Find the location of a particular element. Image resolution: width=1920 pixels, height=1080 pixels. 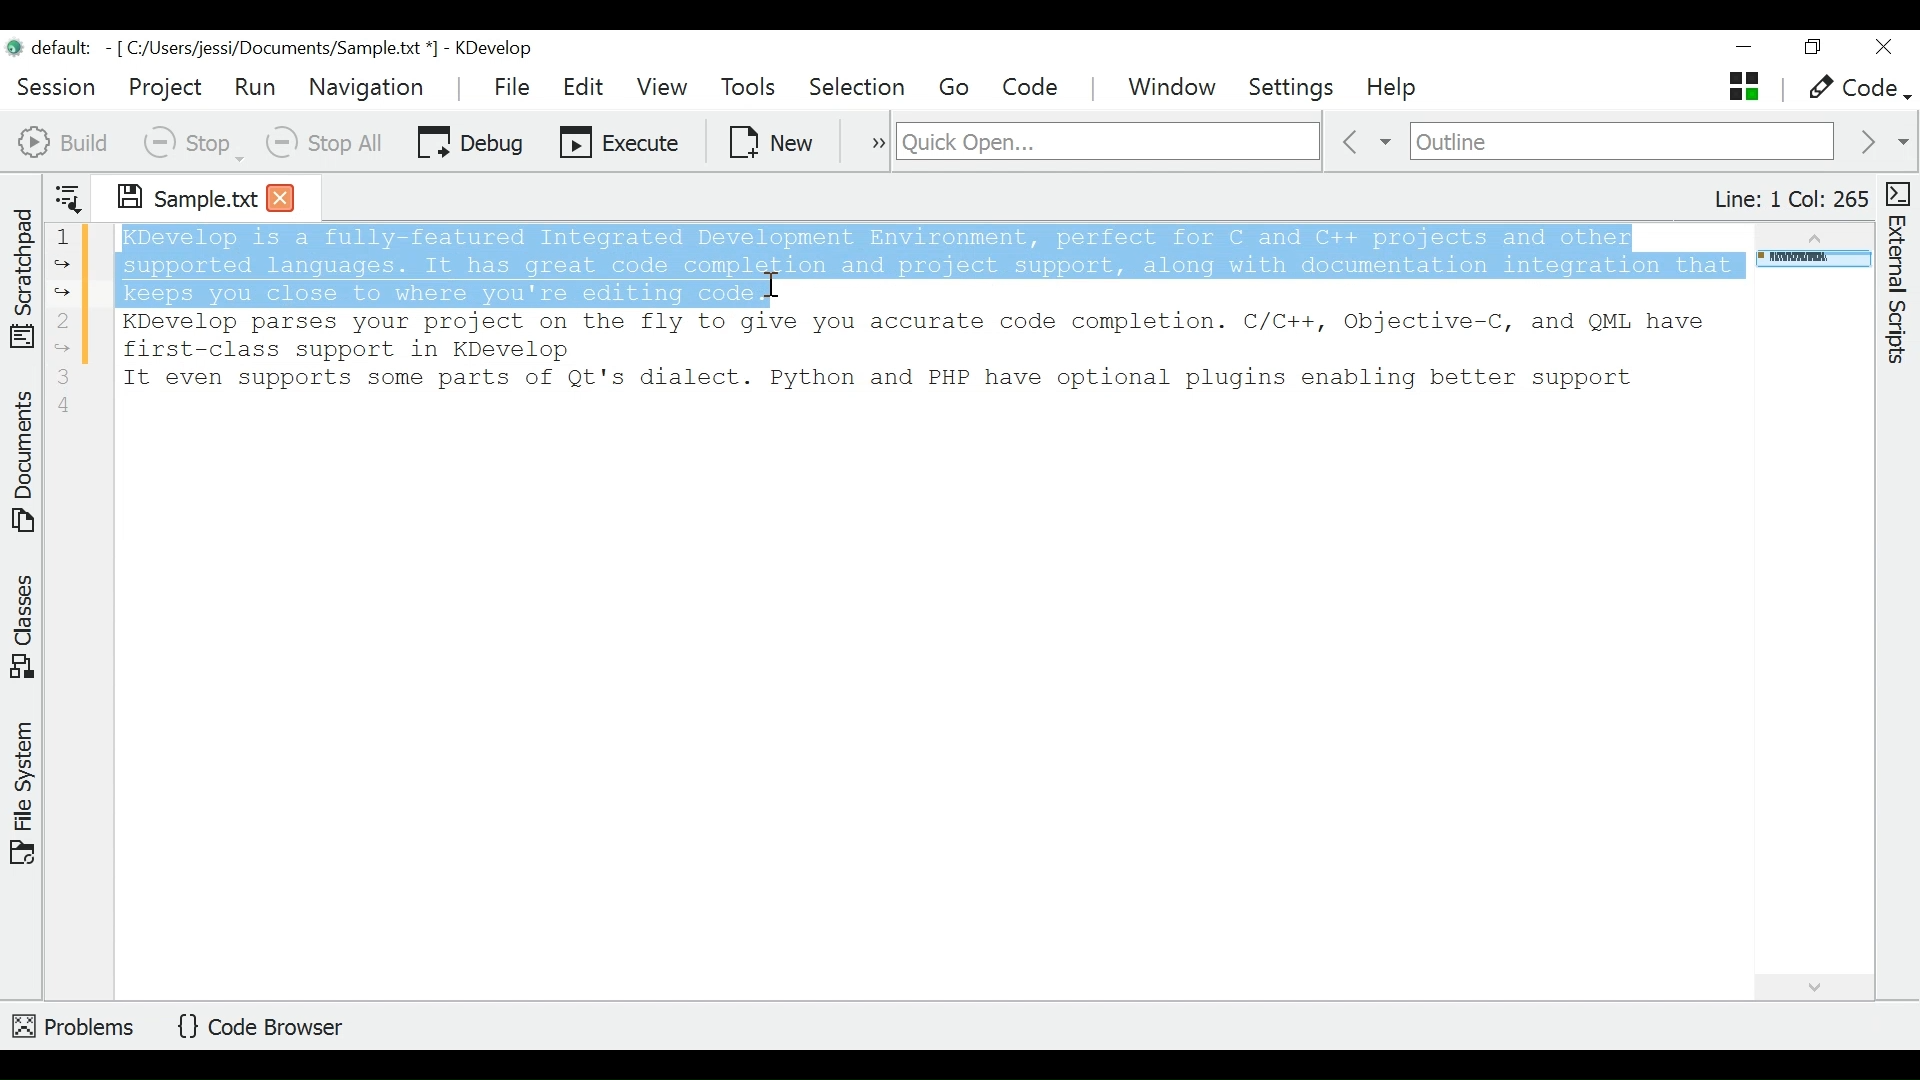

Execute is located at coordinates (621, 140).